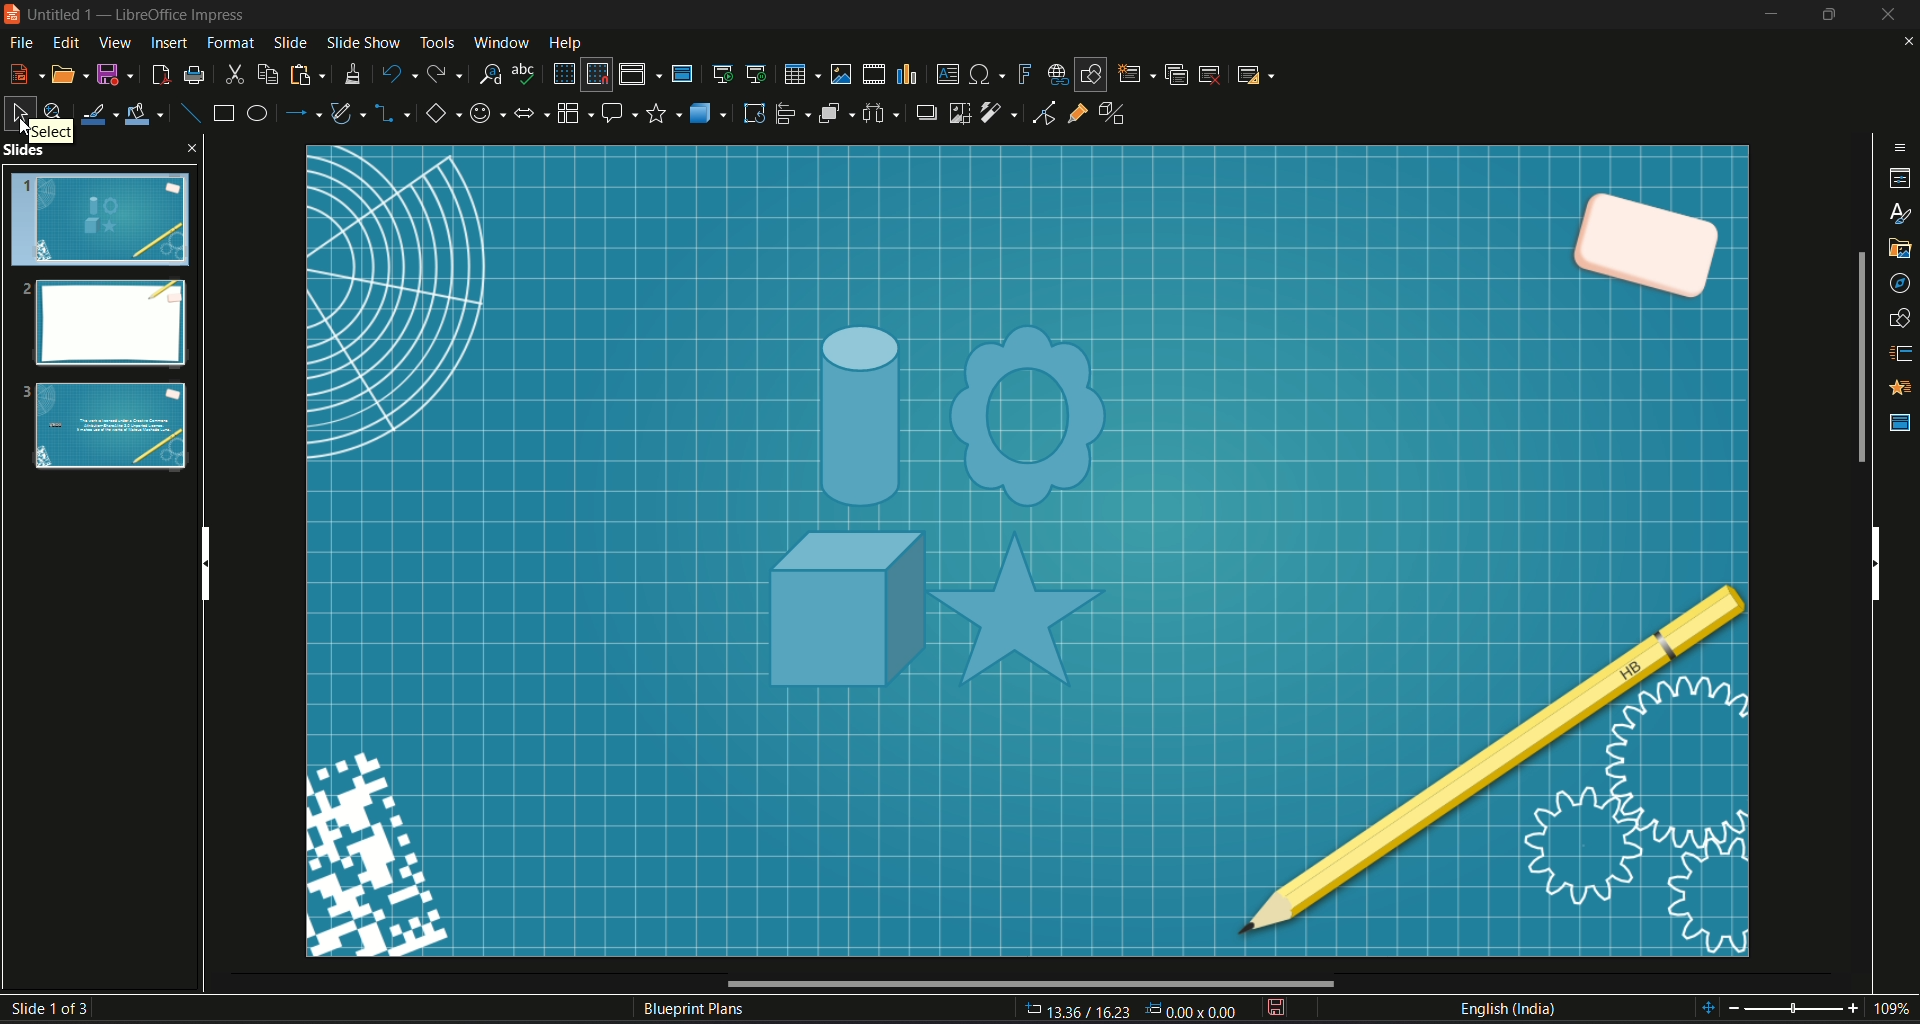  What do you see at coordinates (1809, 1009) in the screenshot?
I see `Zoom` at bounding box center [1809, 1009].